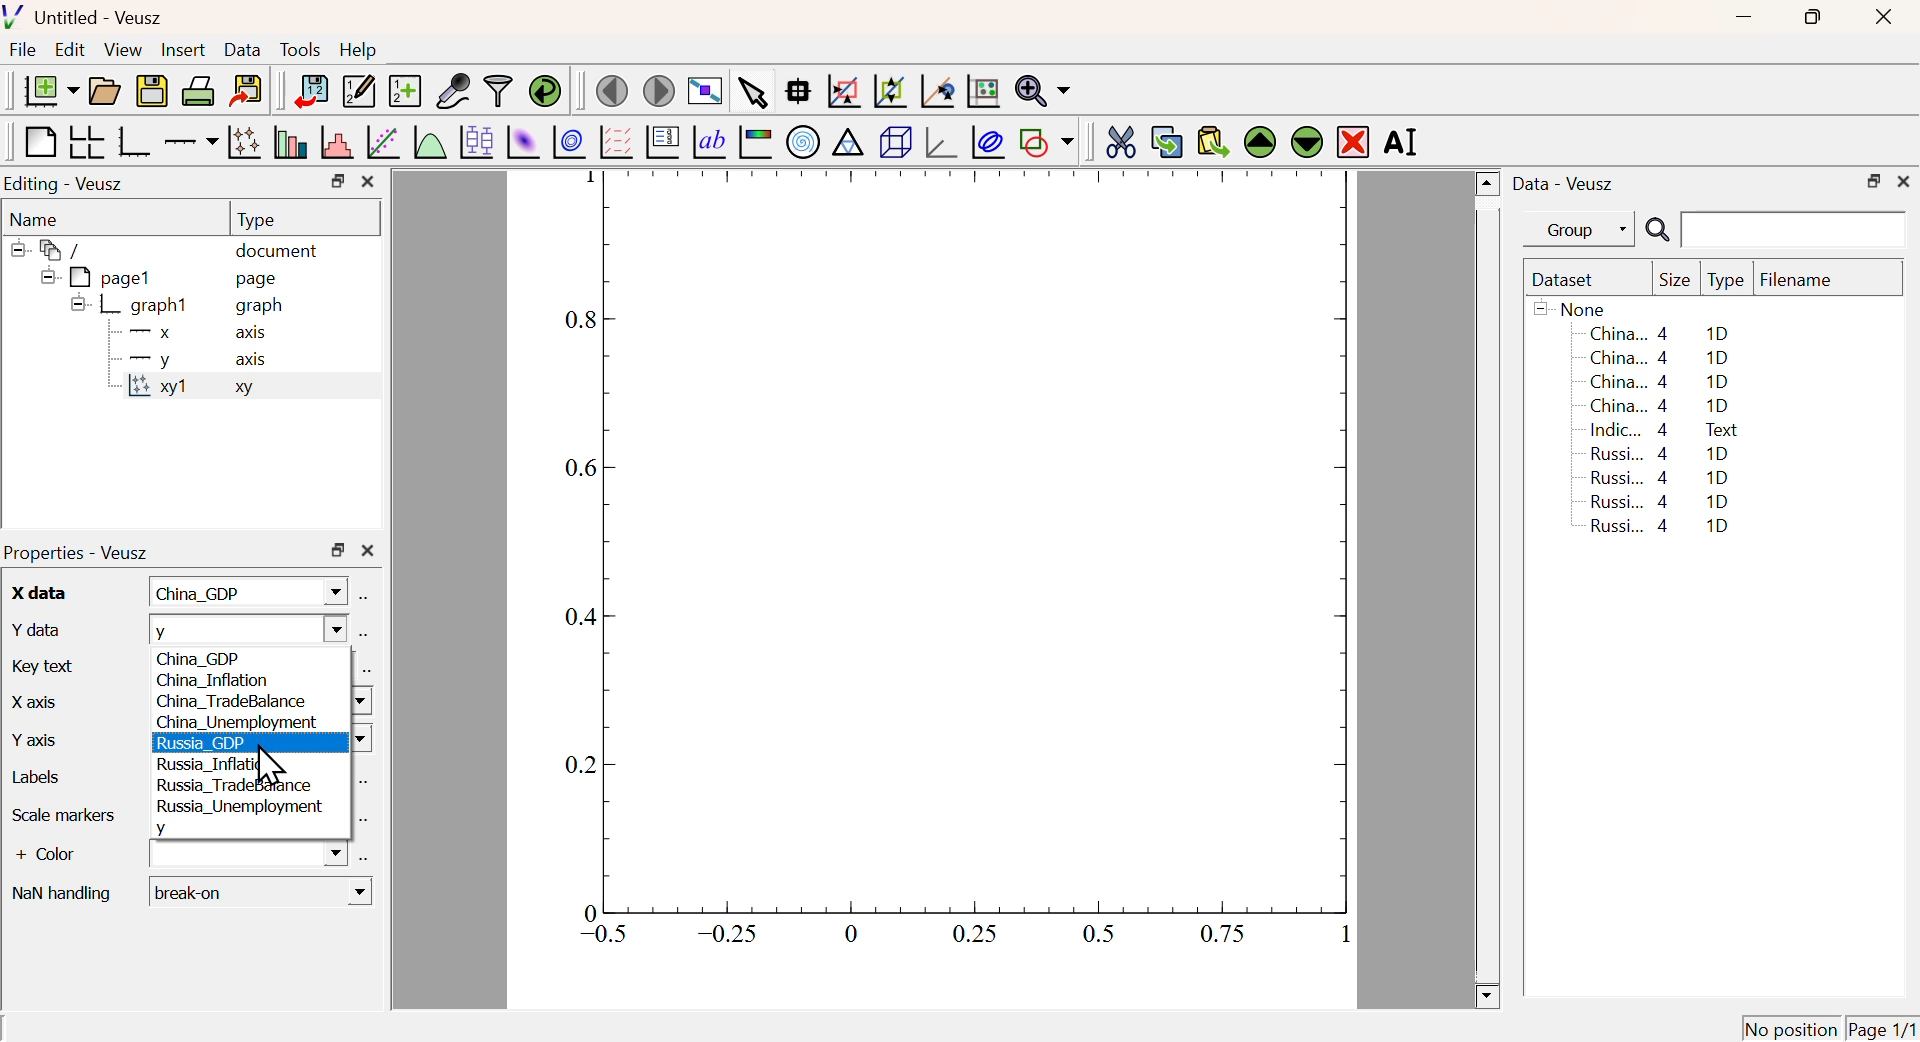  I want to click on Read Data points on graph, so click(798, 90).